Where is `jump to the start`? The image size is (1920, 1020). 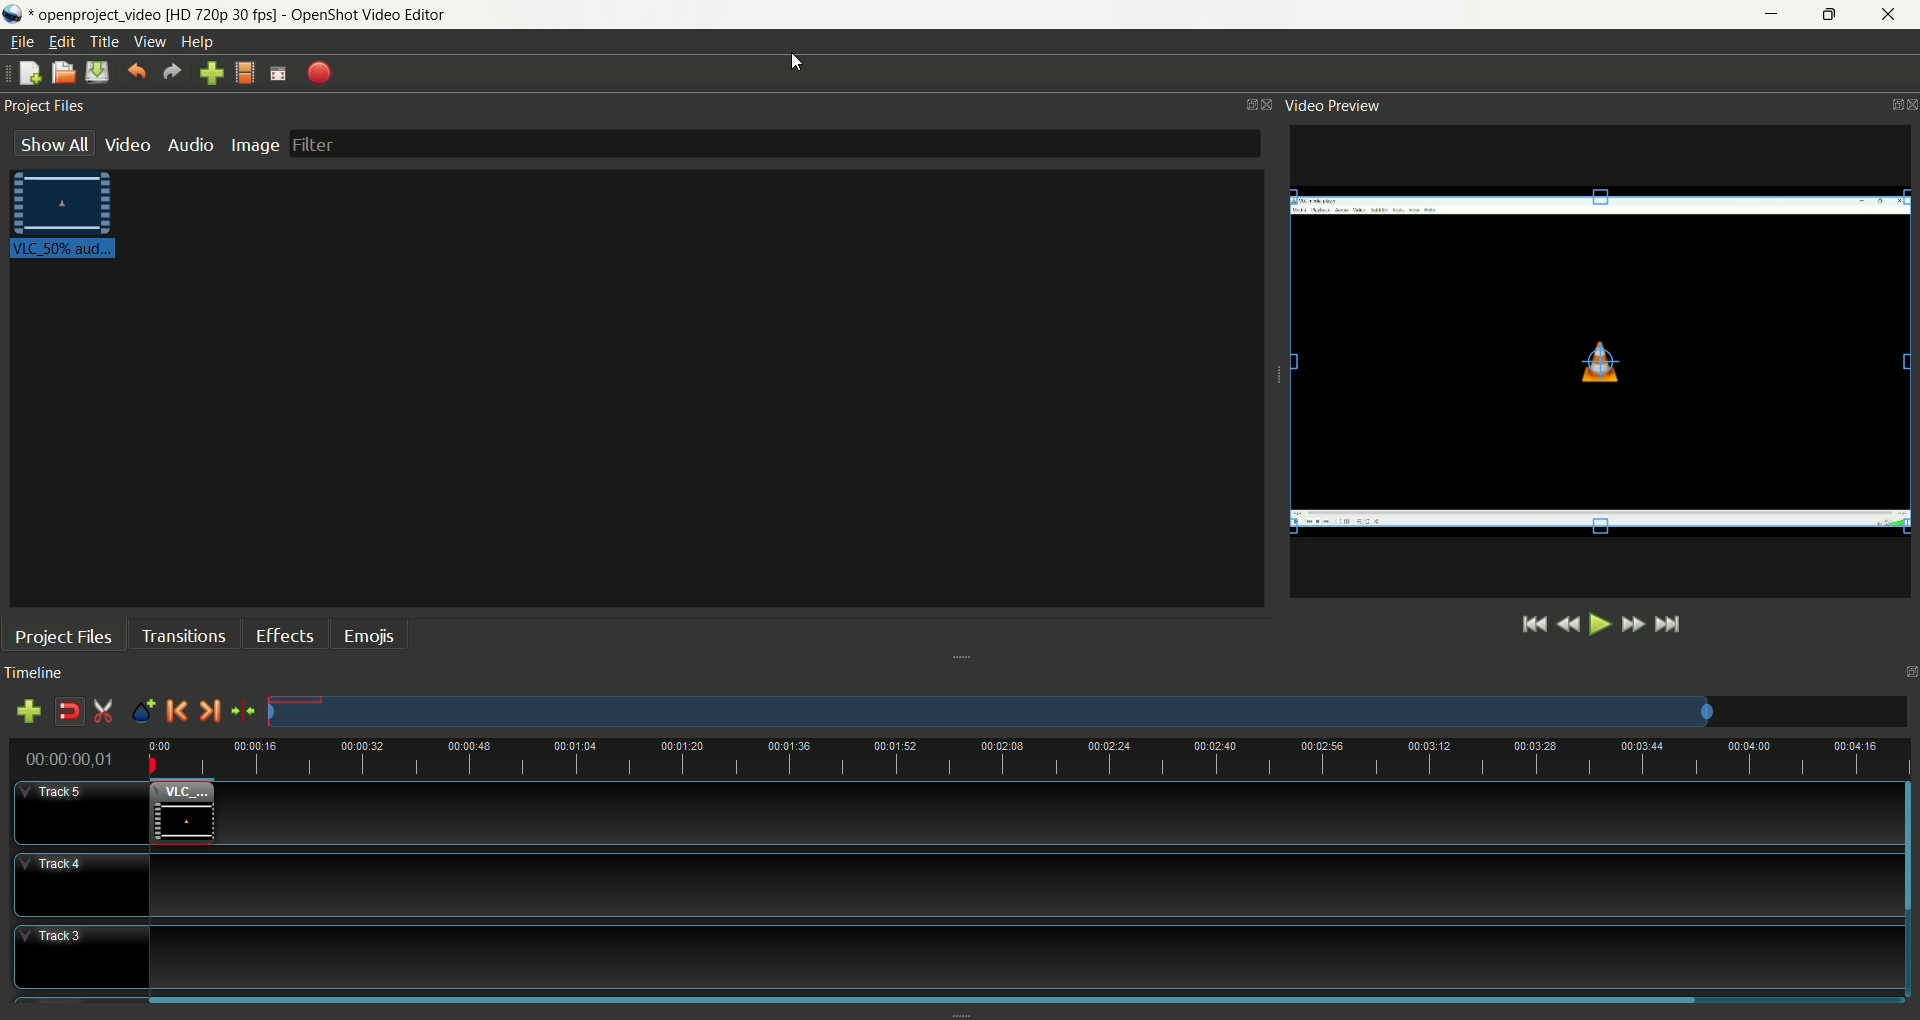 jump to the start is located at coordinates (1528, 626).